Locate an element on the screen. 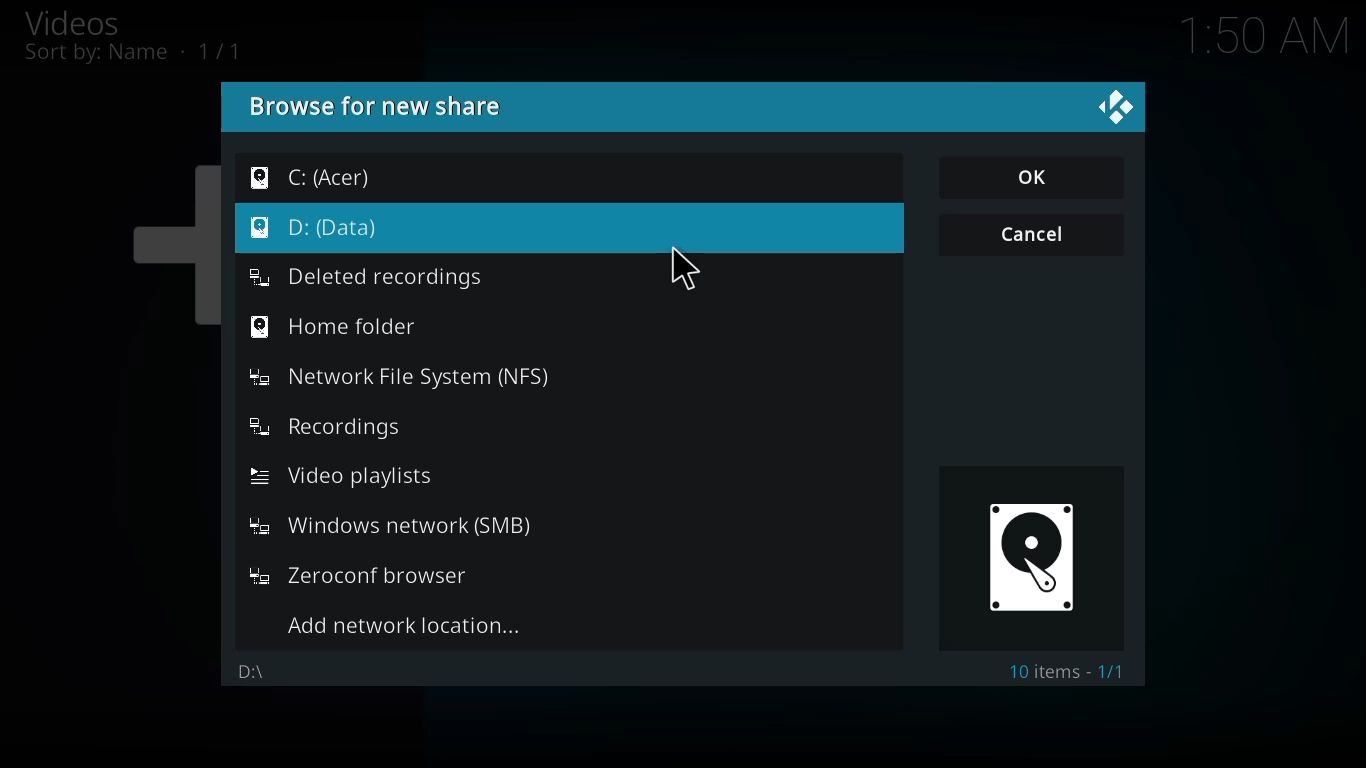 This screenshot has width=1366, height=768. d is located at coordinates (253, 670).